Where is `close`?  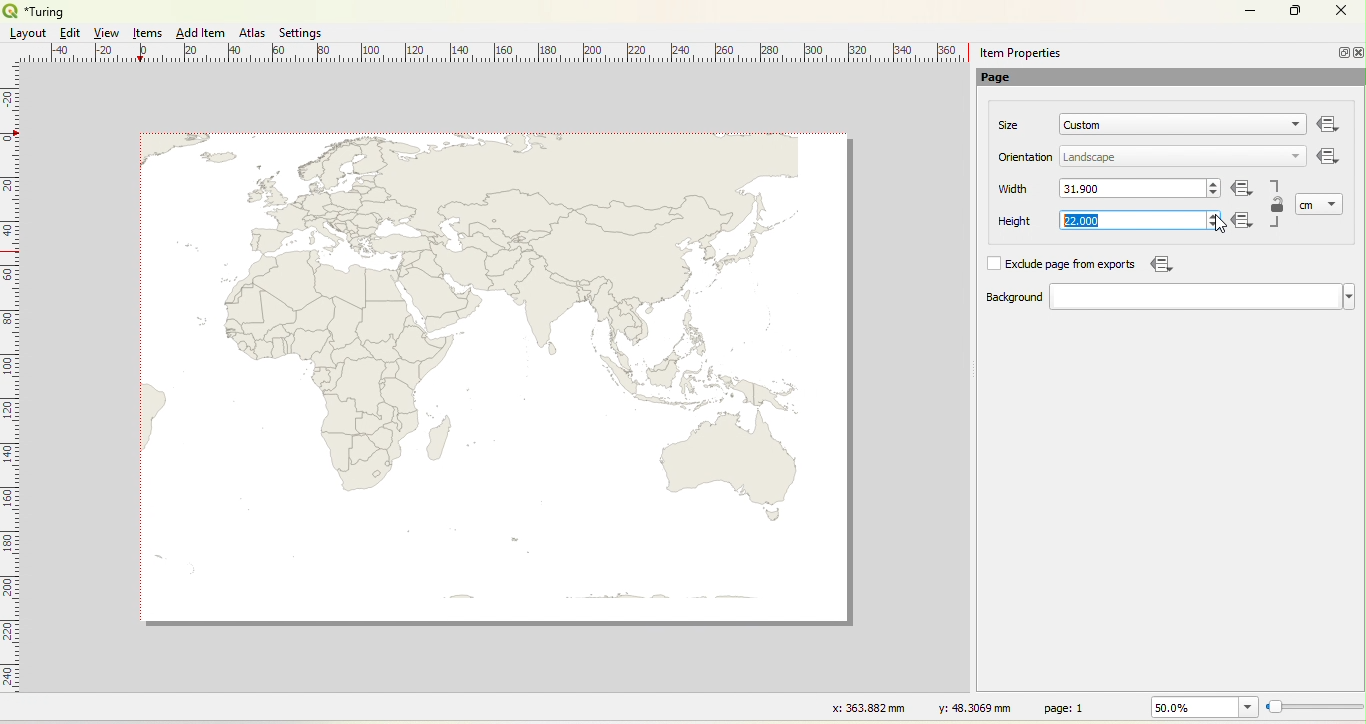 close is located at coordinates (1357, 53).